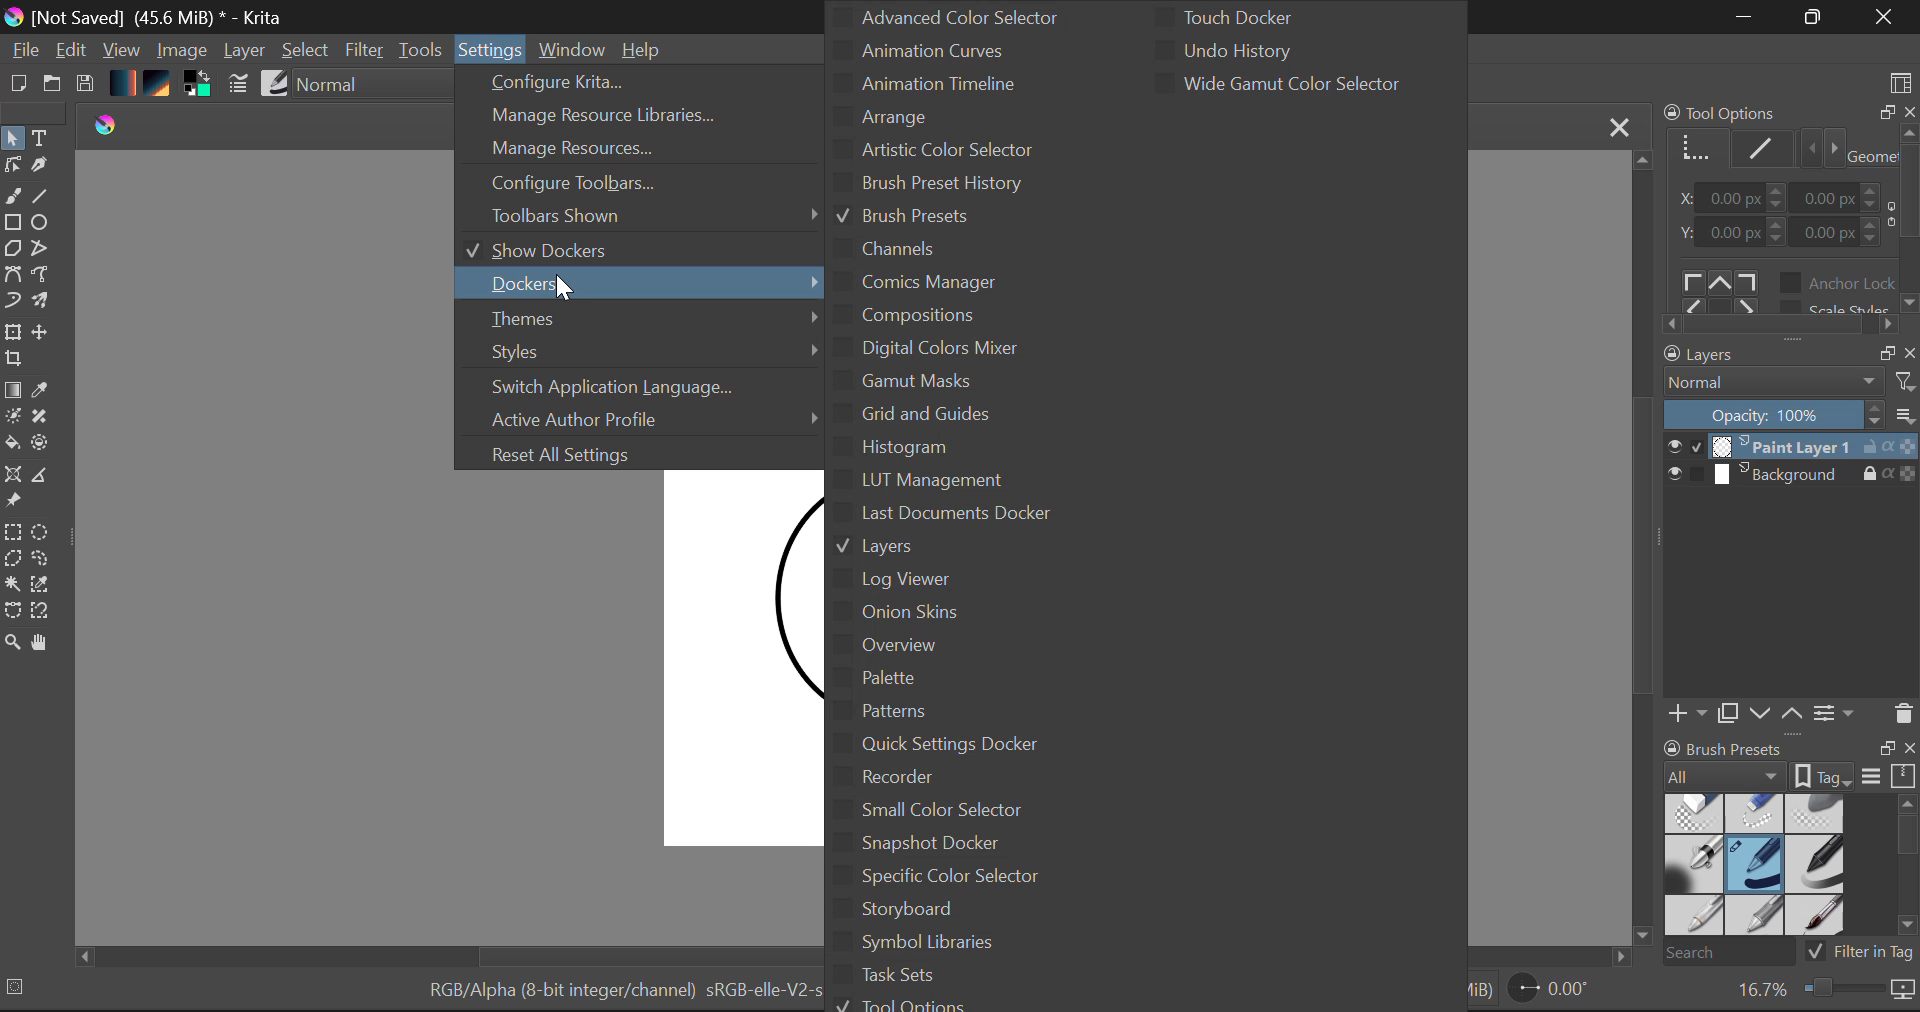  Describe the element at coordinates (41, 246) in the screenshot. I see `Polyline` at that location.